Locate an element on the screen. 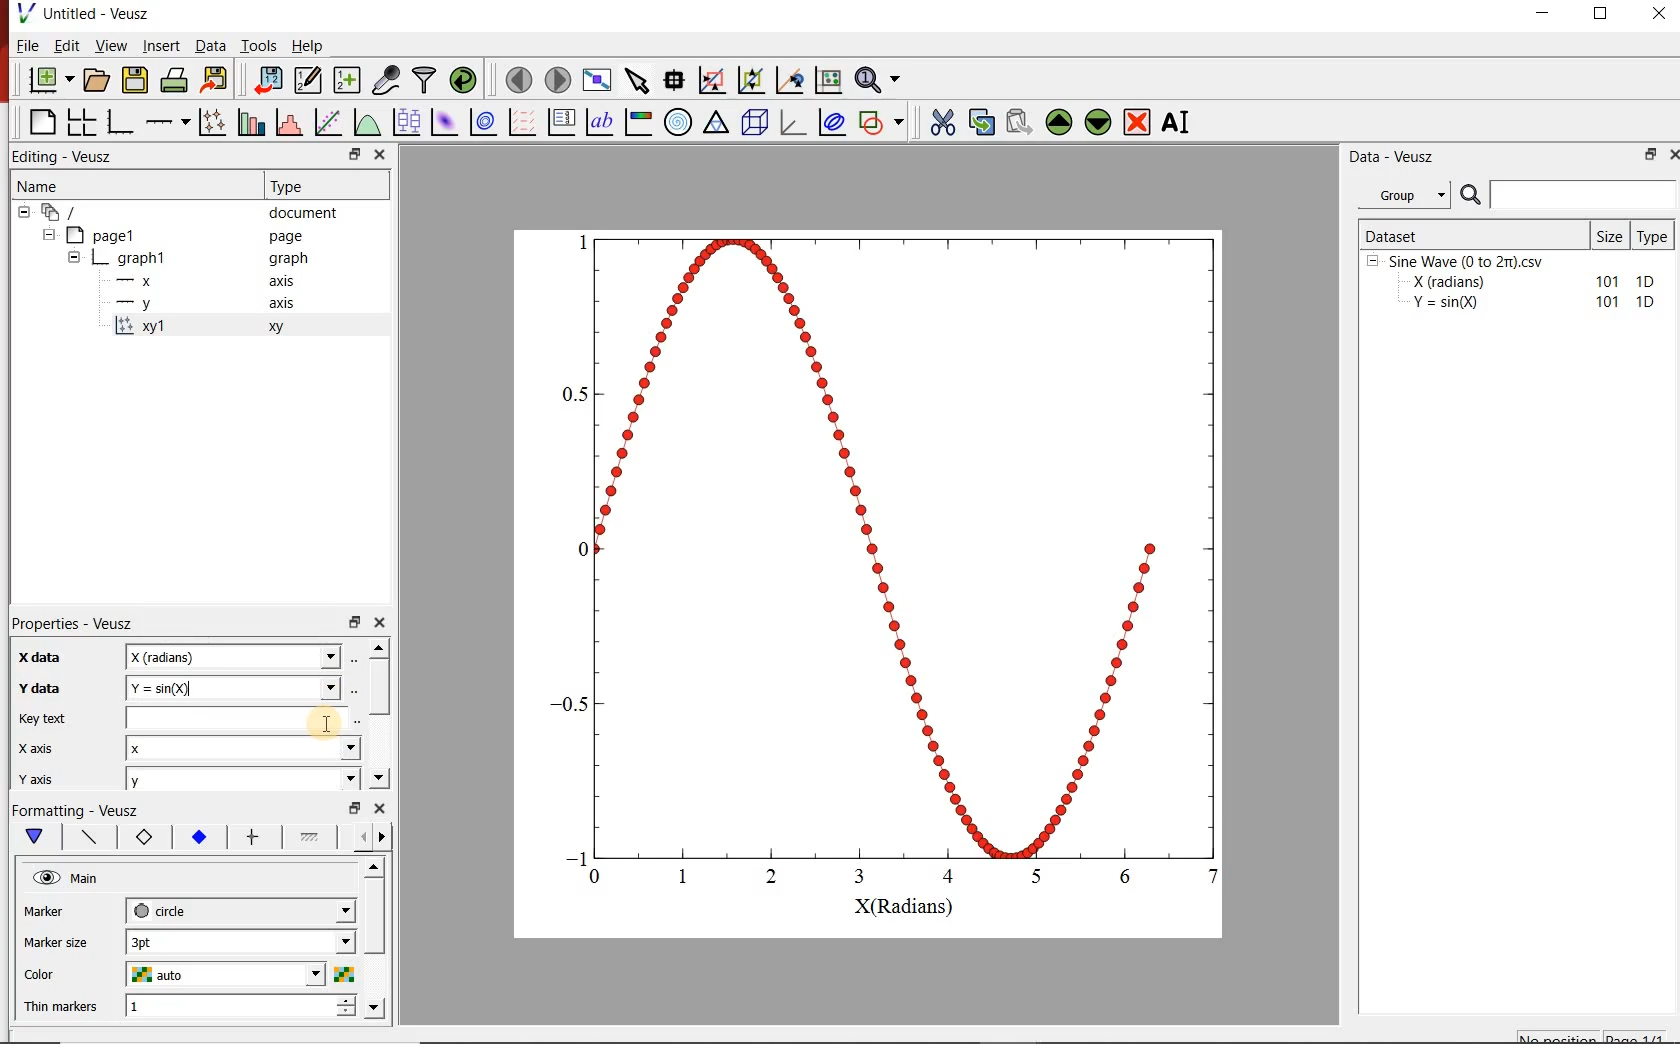 This screenshot has height=1044, width=1680. Untitled - Veusz is located at coordinates (98, 13).